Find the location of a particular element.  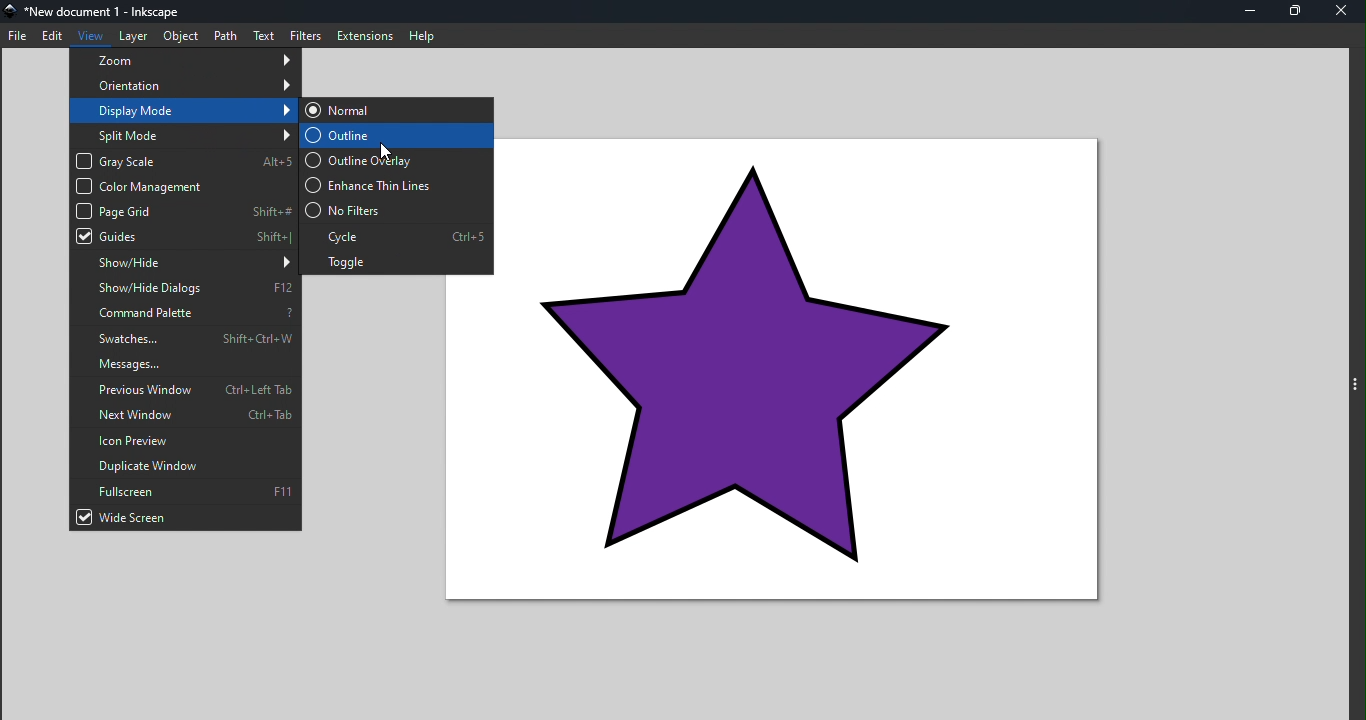

Edit is located at coordinates (55, 36).